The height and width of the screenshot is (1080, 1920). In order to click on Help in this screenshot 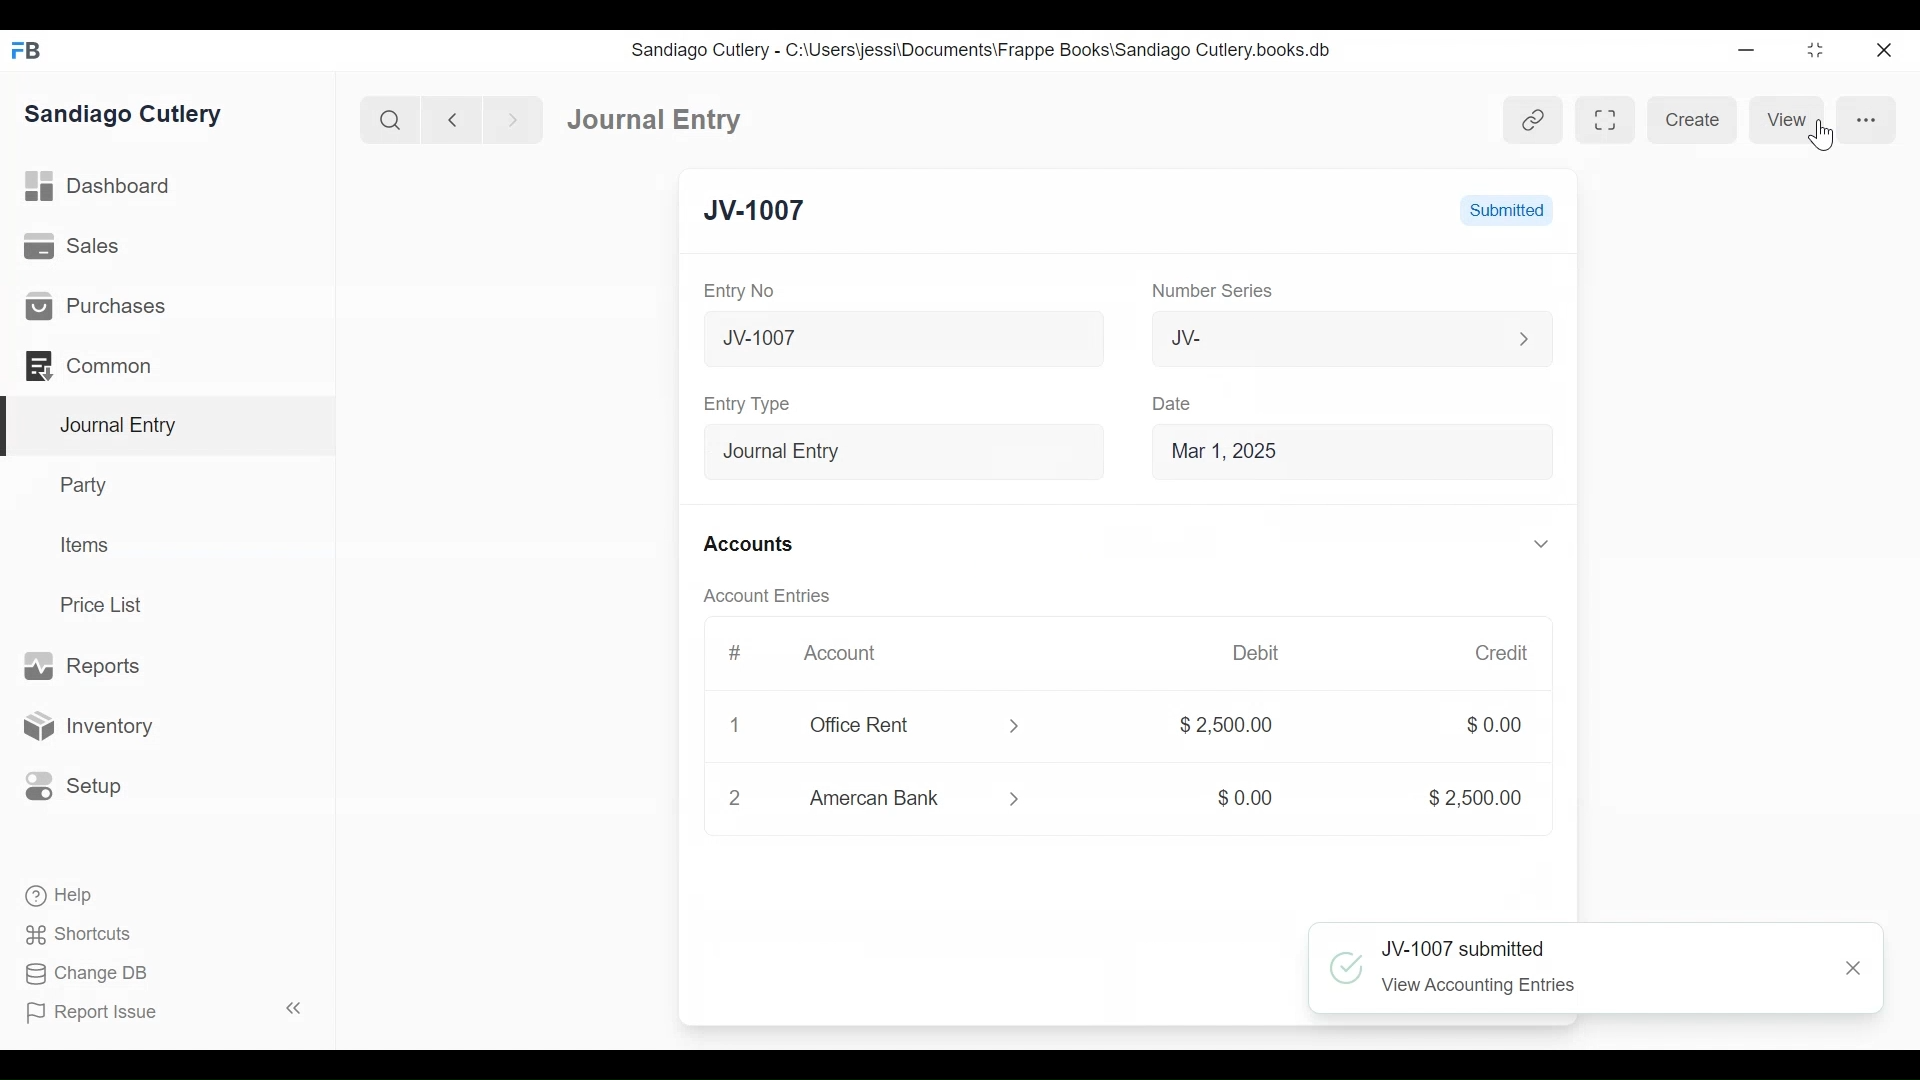, I will do `click(50, 897)`.